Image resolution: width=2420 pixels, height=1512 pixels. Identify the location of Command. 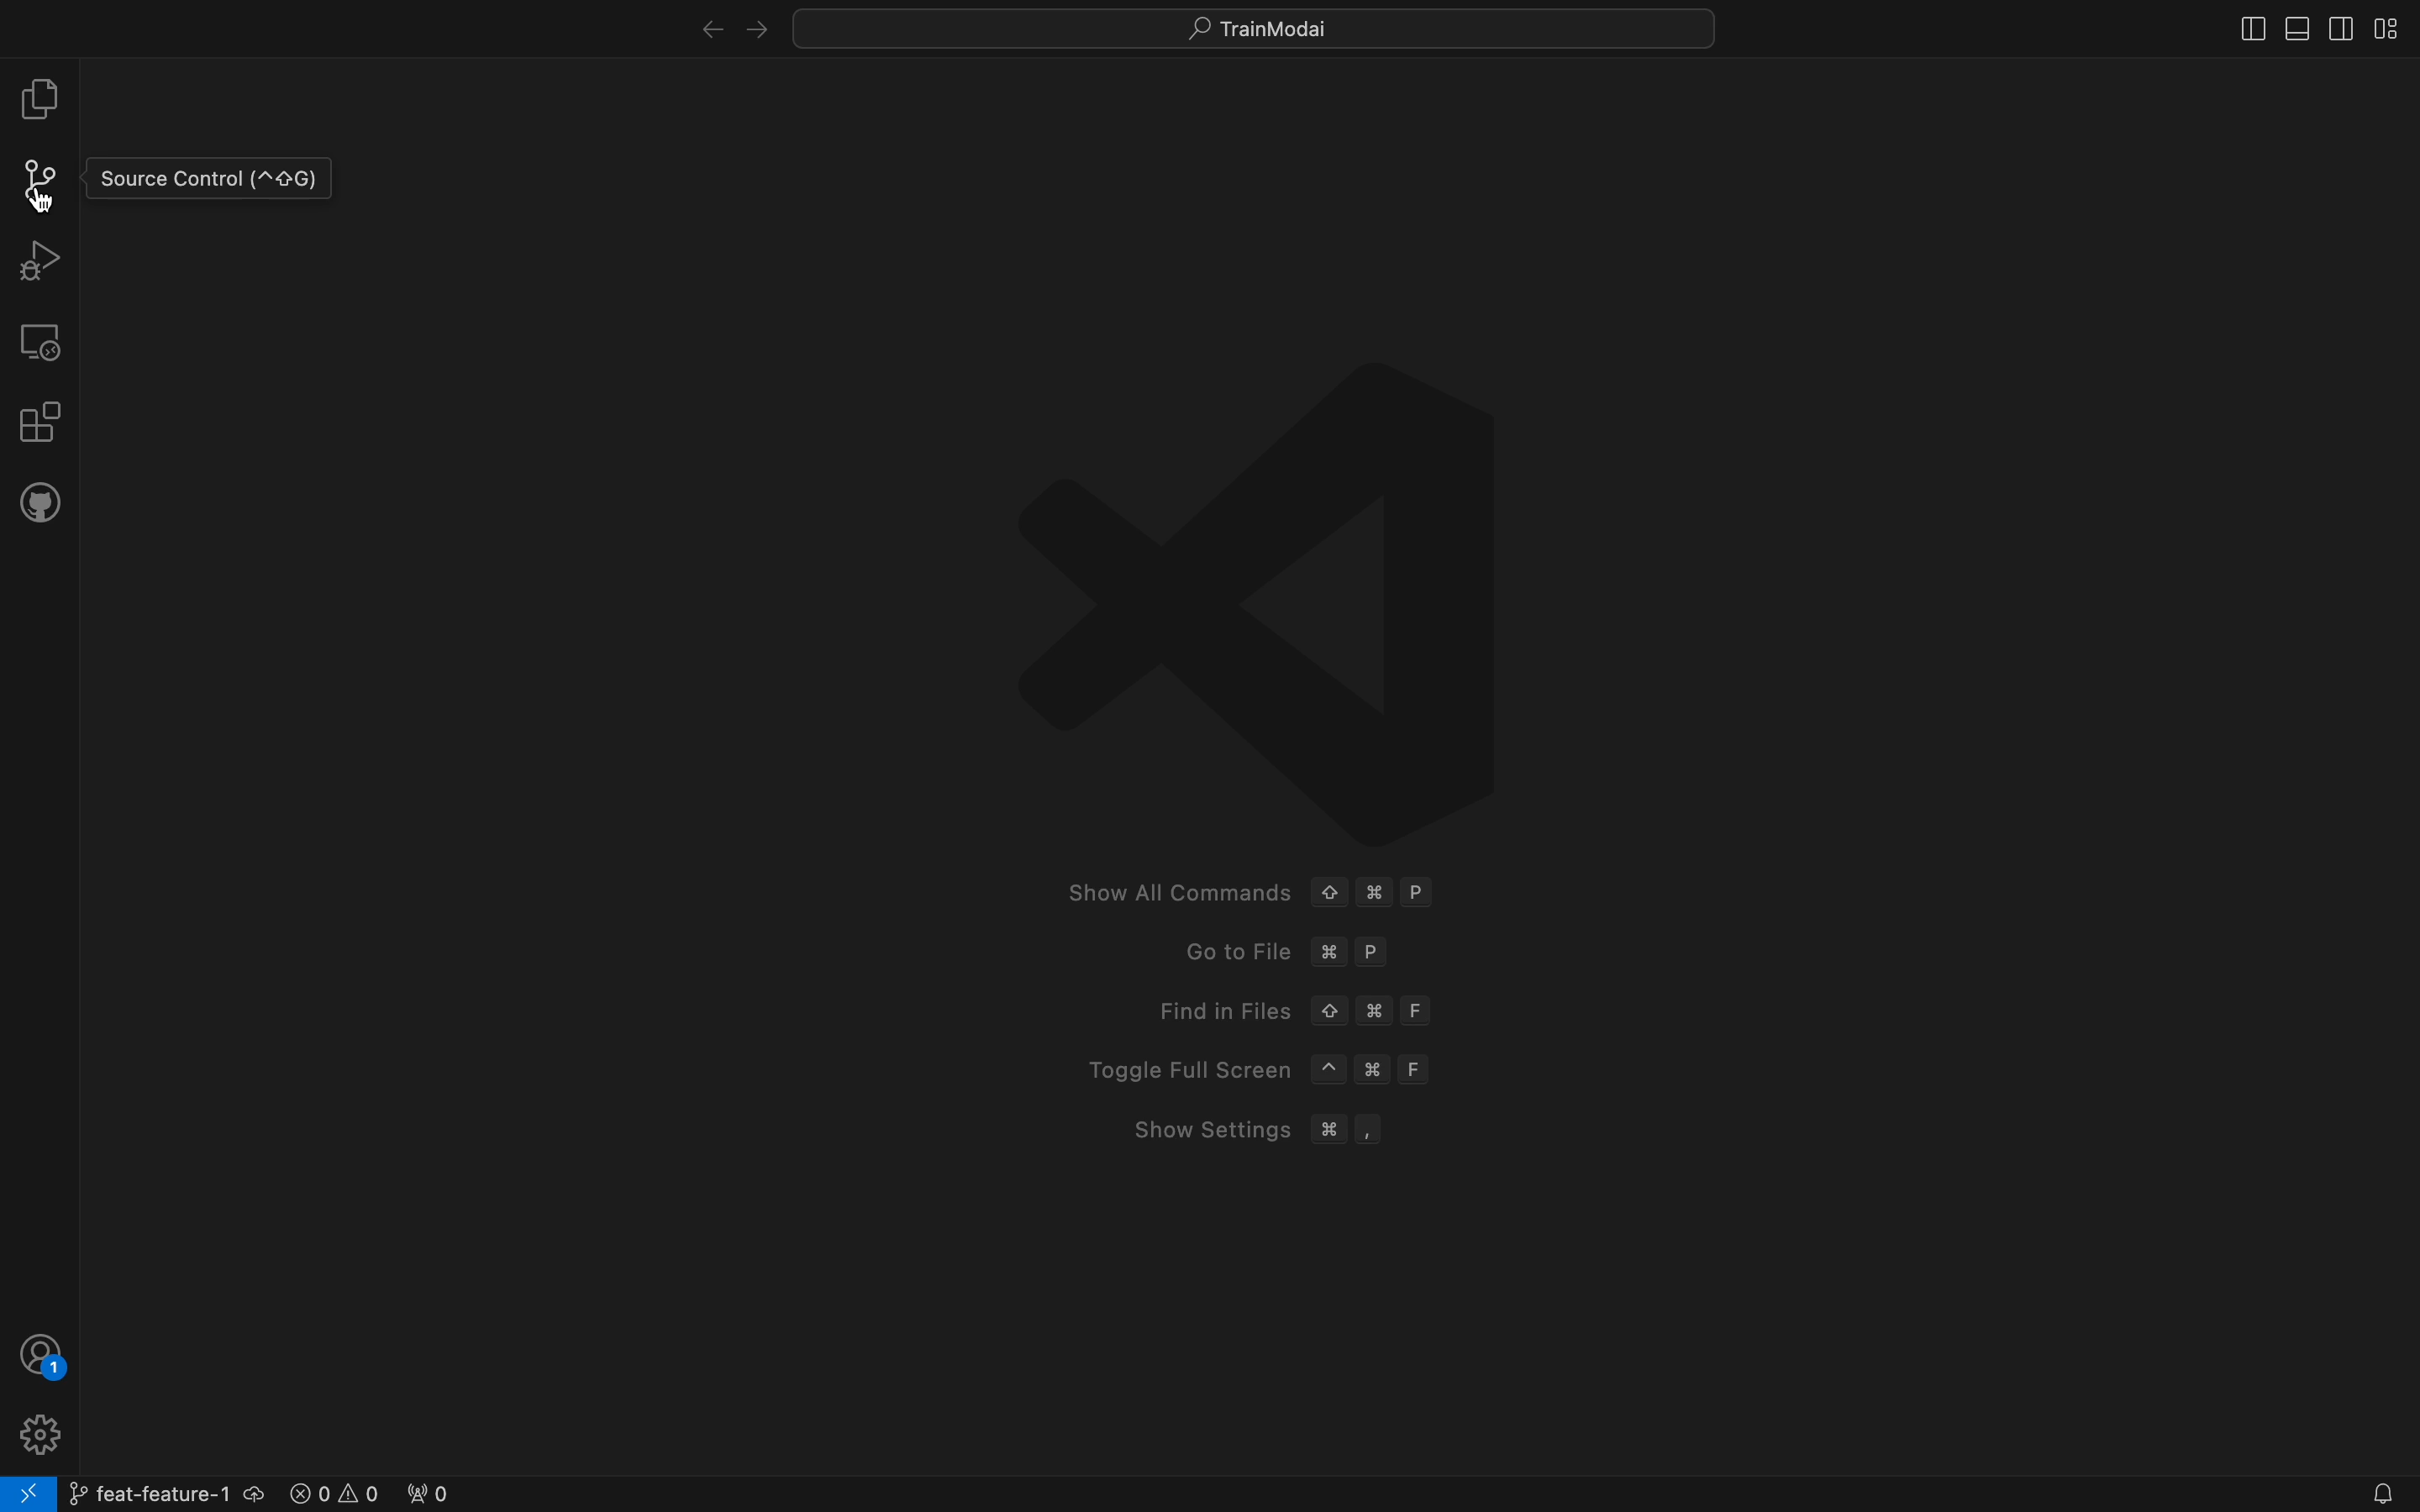
(1331, 1133).